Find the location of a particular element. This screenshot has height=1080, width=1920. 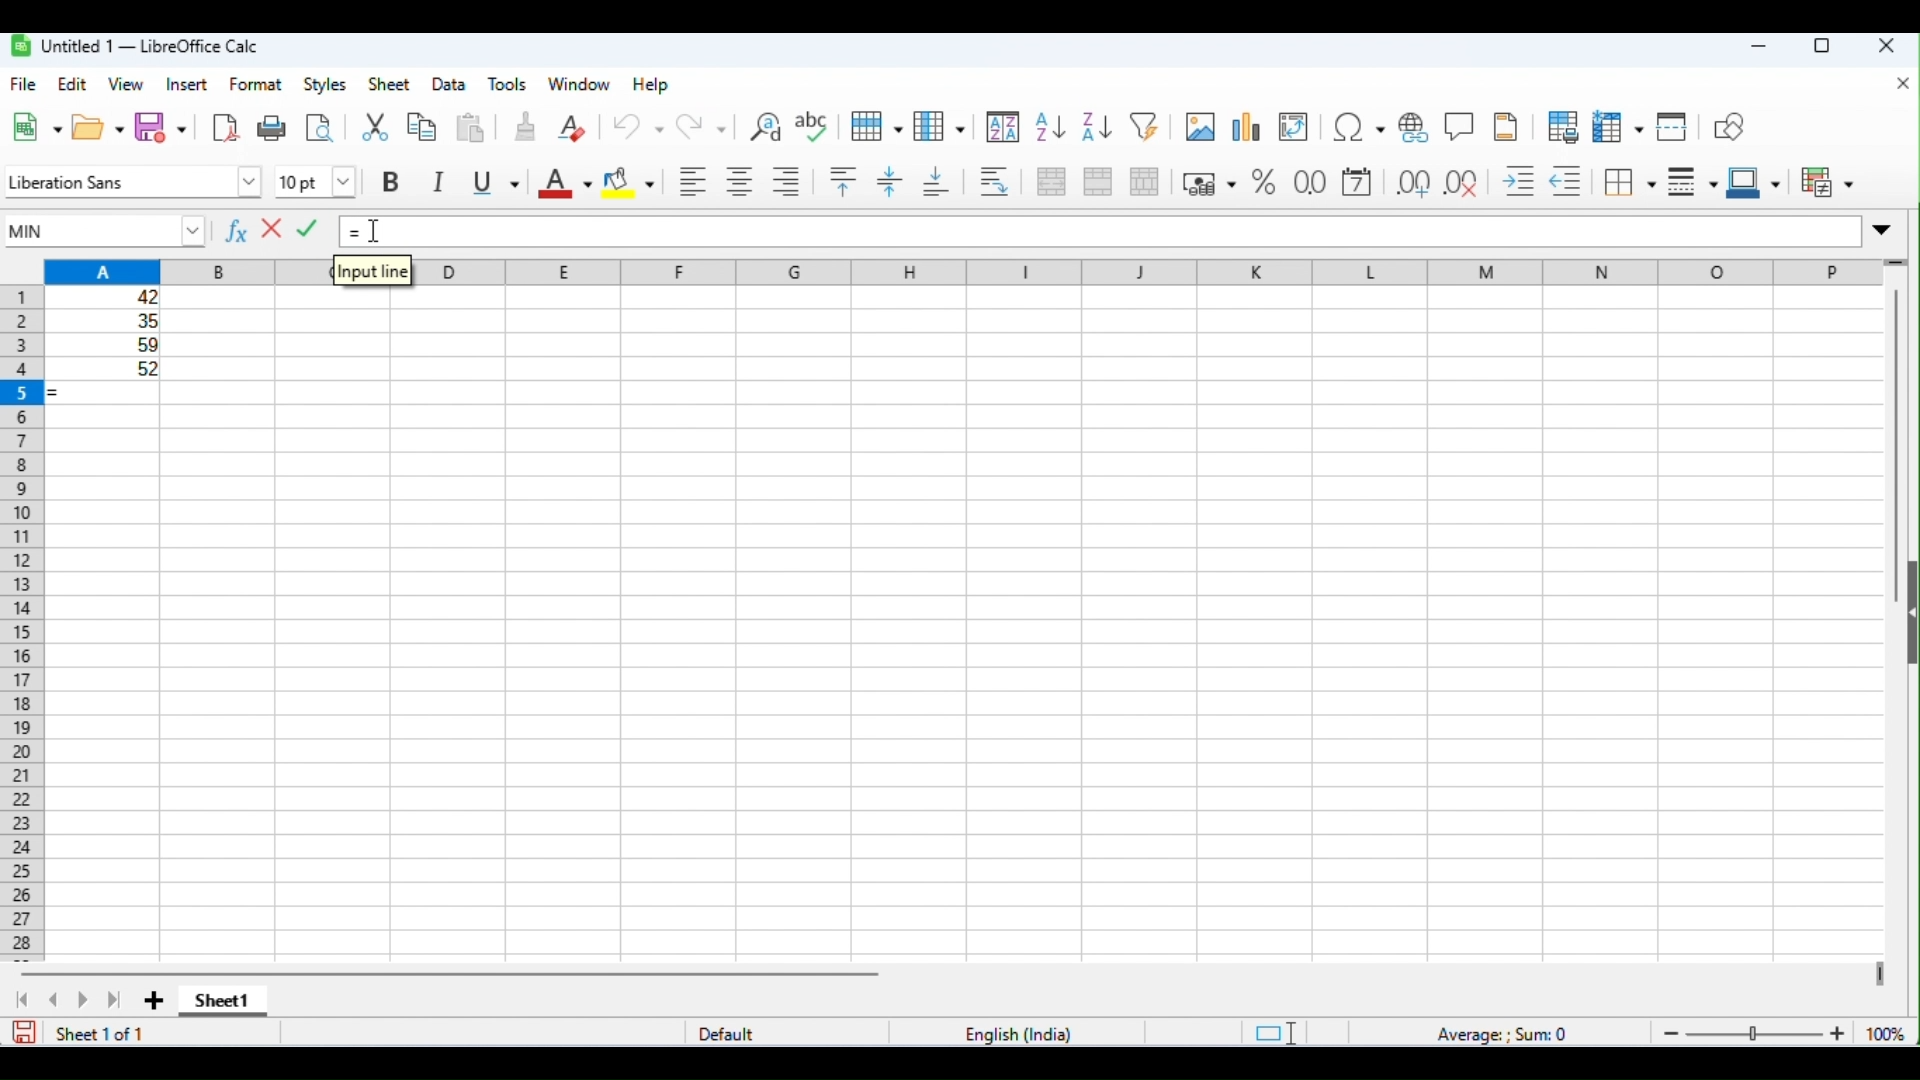

font style is located at coordinates (132, 179).